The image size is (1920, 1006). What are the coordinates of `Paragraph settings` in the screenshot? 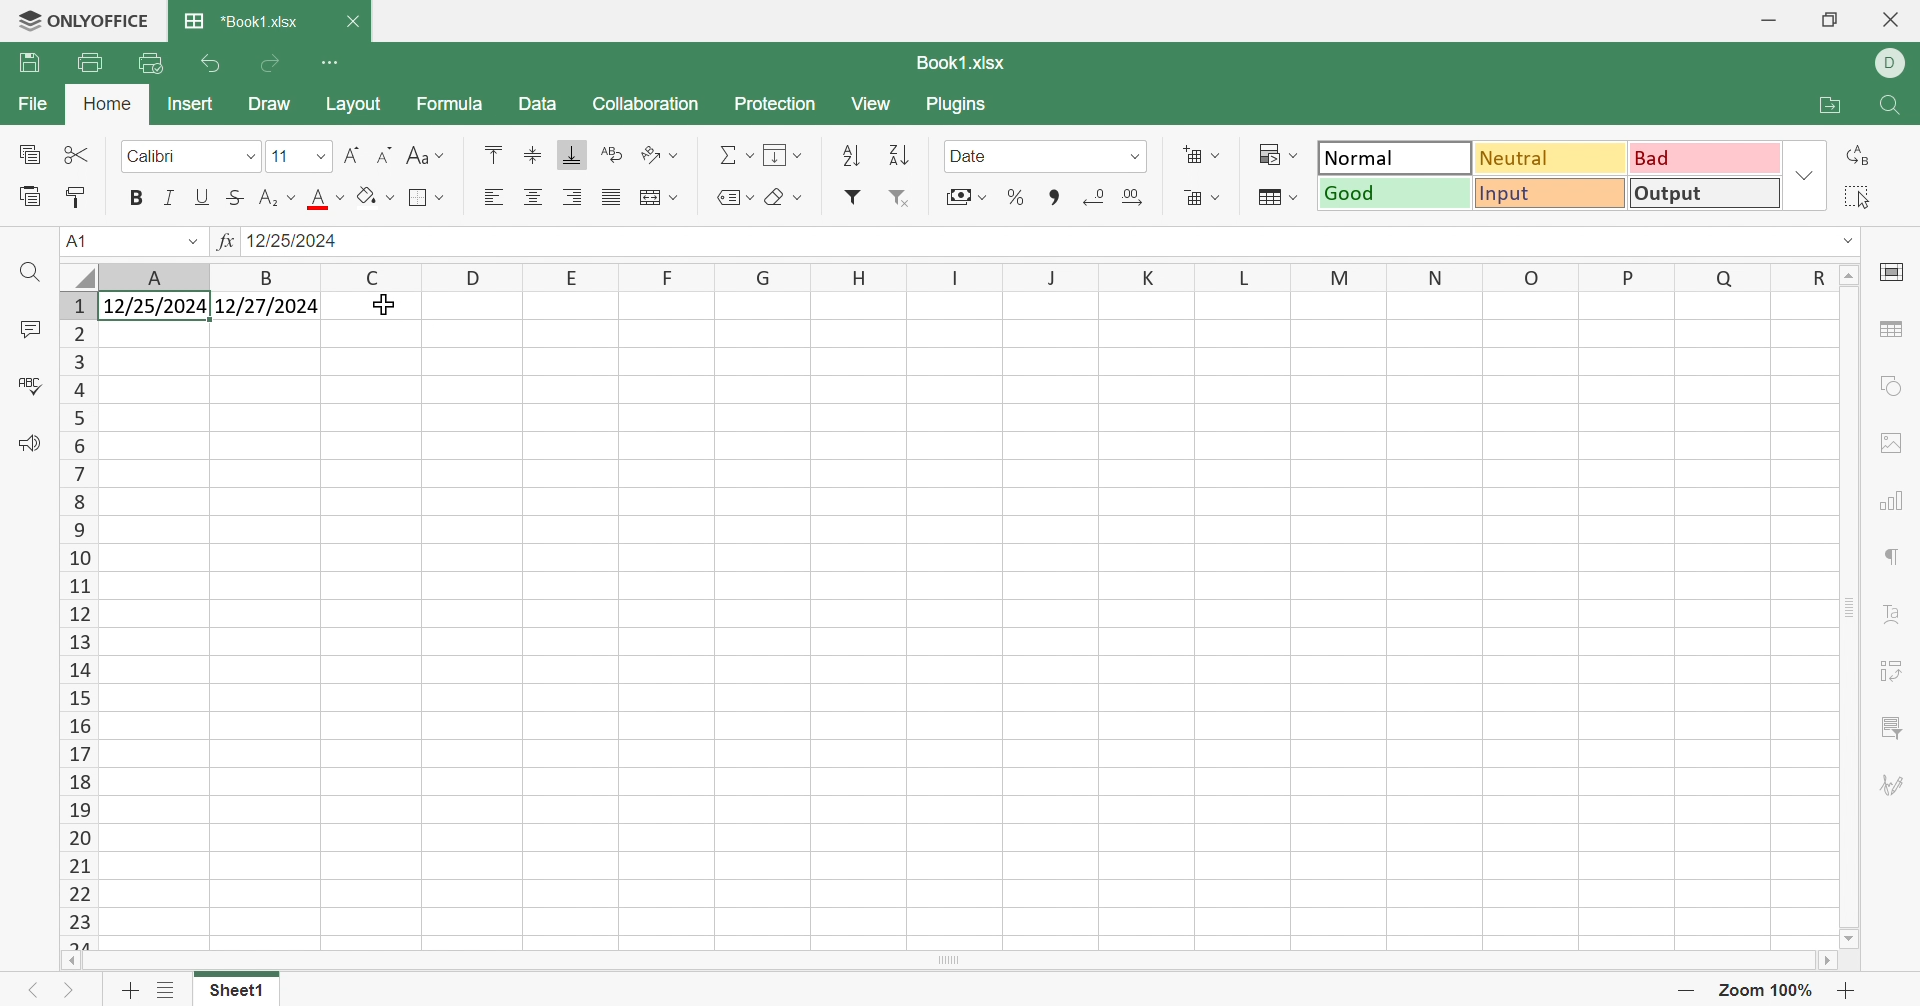 It's located at (1891, 562).